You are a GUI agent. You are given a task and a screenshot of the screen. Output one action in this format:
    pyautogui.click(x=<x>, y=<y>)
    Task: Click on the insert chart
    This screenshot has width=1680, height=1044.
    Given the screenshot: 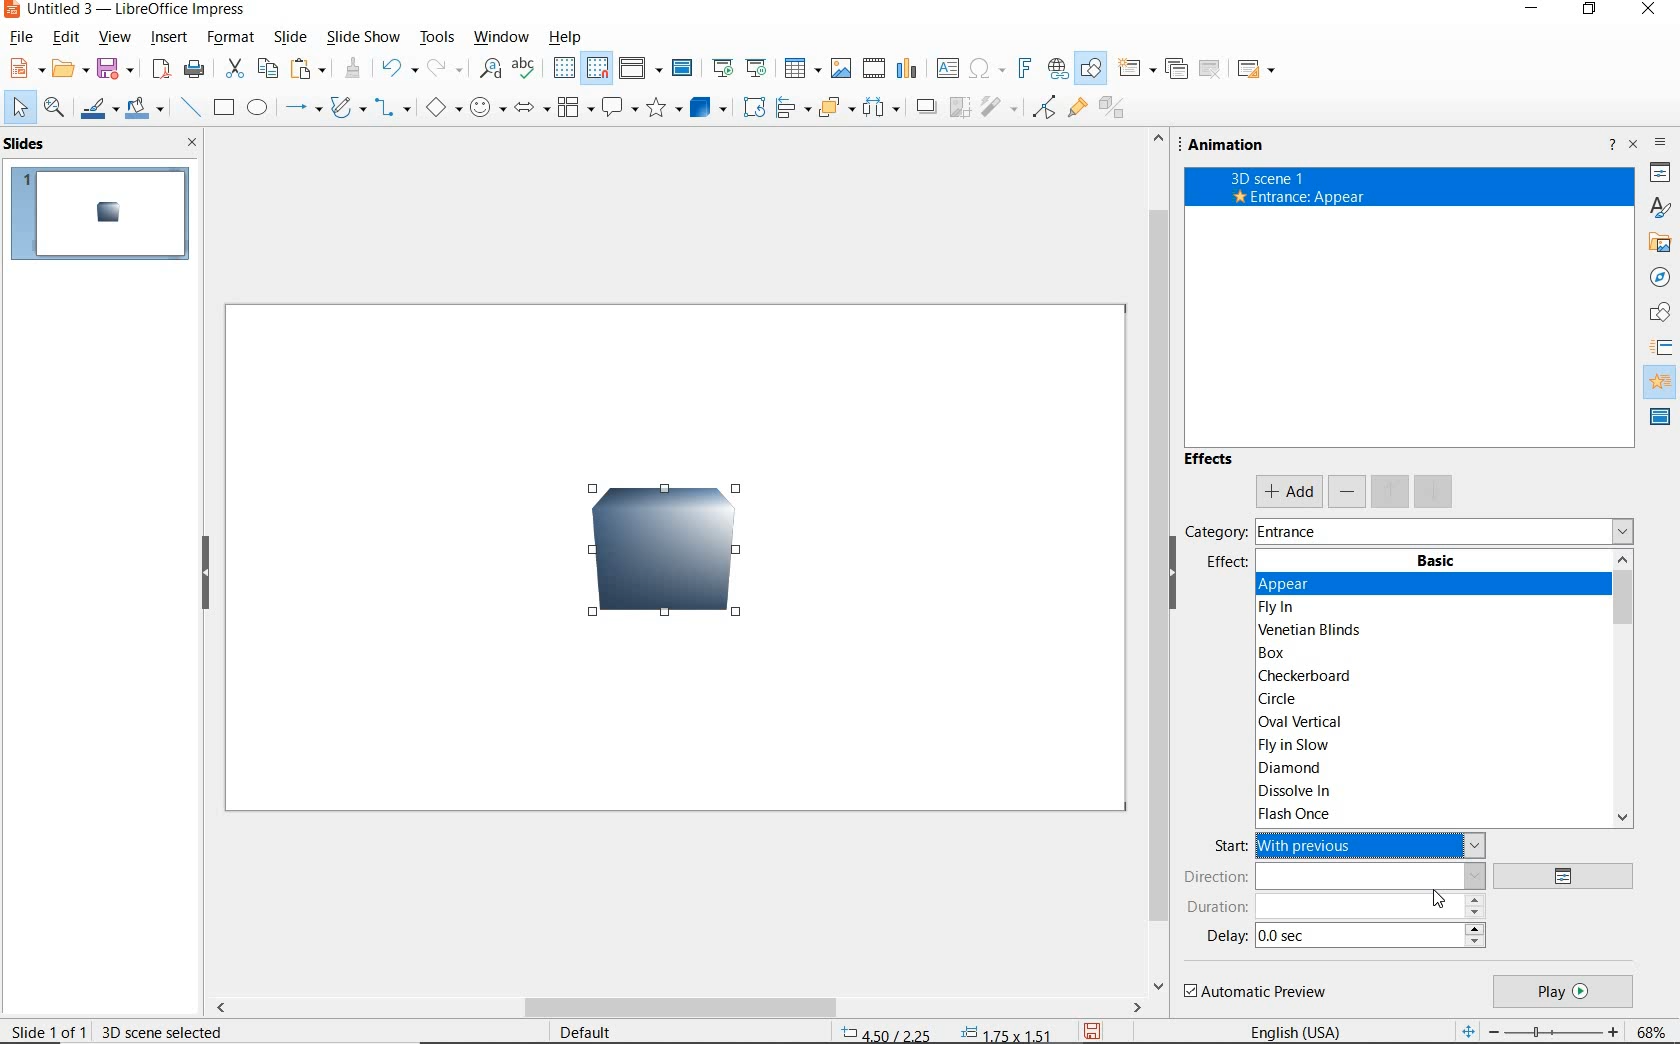 What is the action you would take?
    pyautogui.click(x=908, y=70)
    